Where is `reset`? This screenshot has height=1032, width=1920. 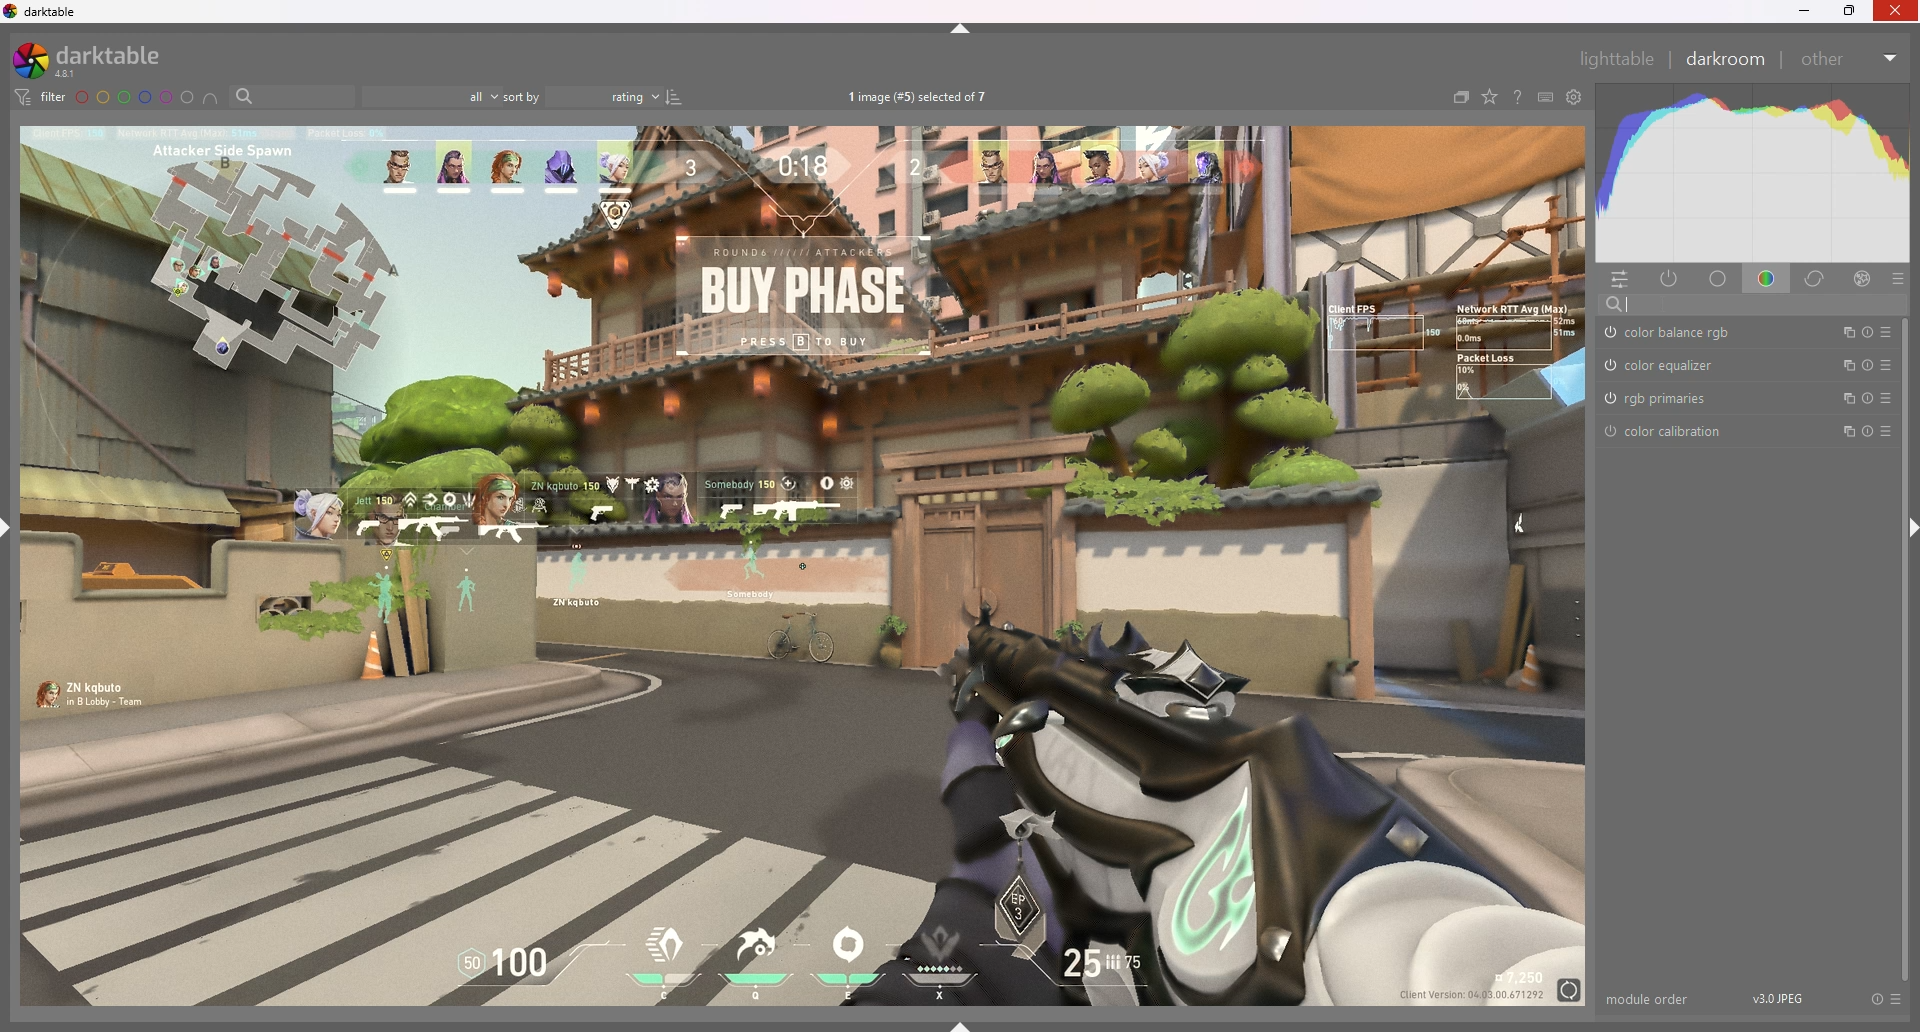
reset is located at coordinates (1865, 433).